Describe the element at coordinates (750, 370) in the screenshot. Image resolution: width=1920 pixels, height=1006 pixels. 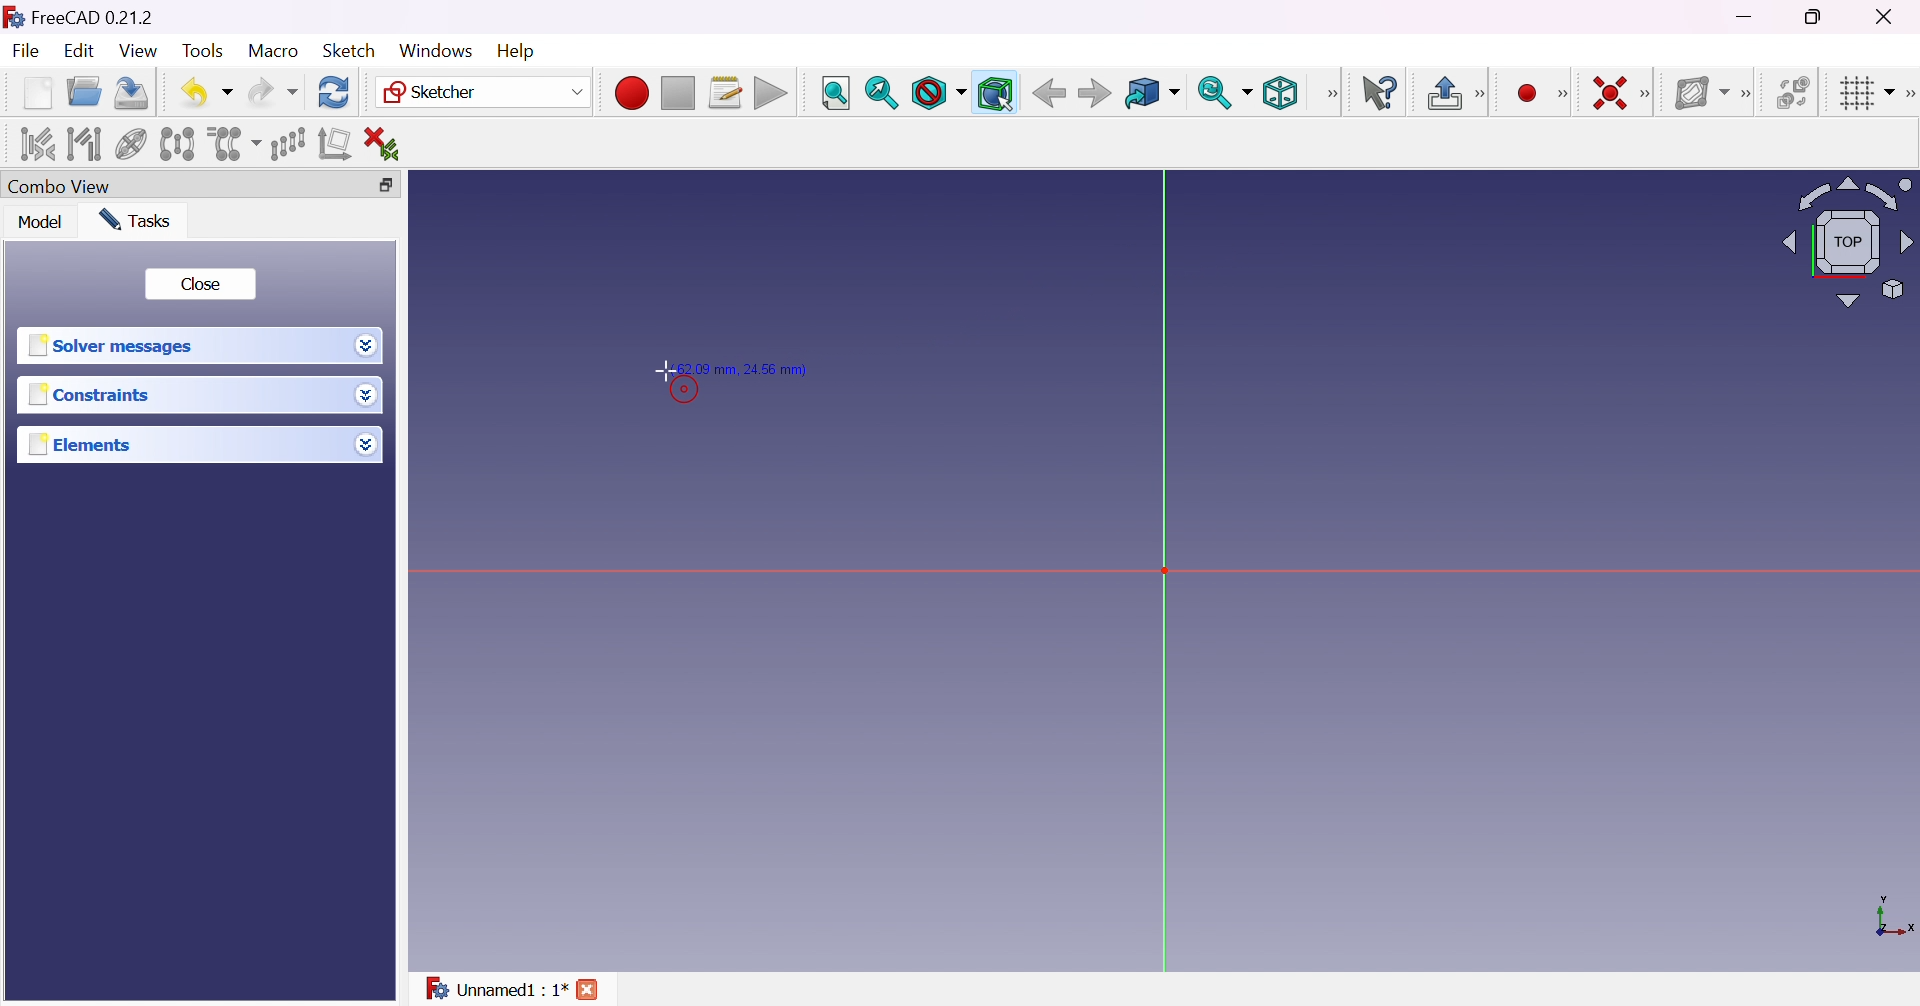
I see `(62.09 mm, 24.56 mm)` at that location.